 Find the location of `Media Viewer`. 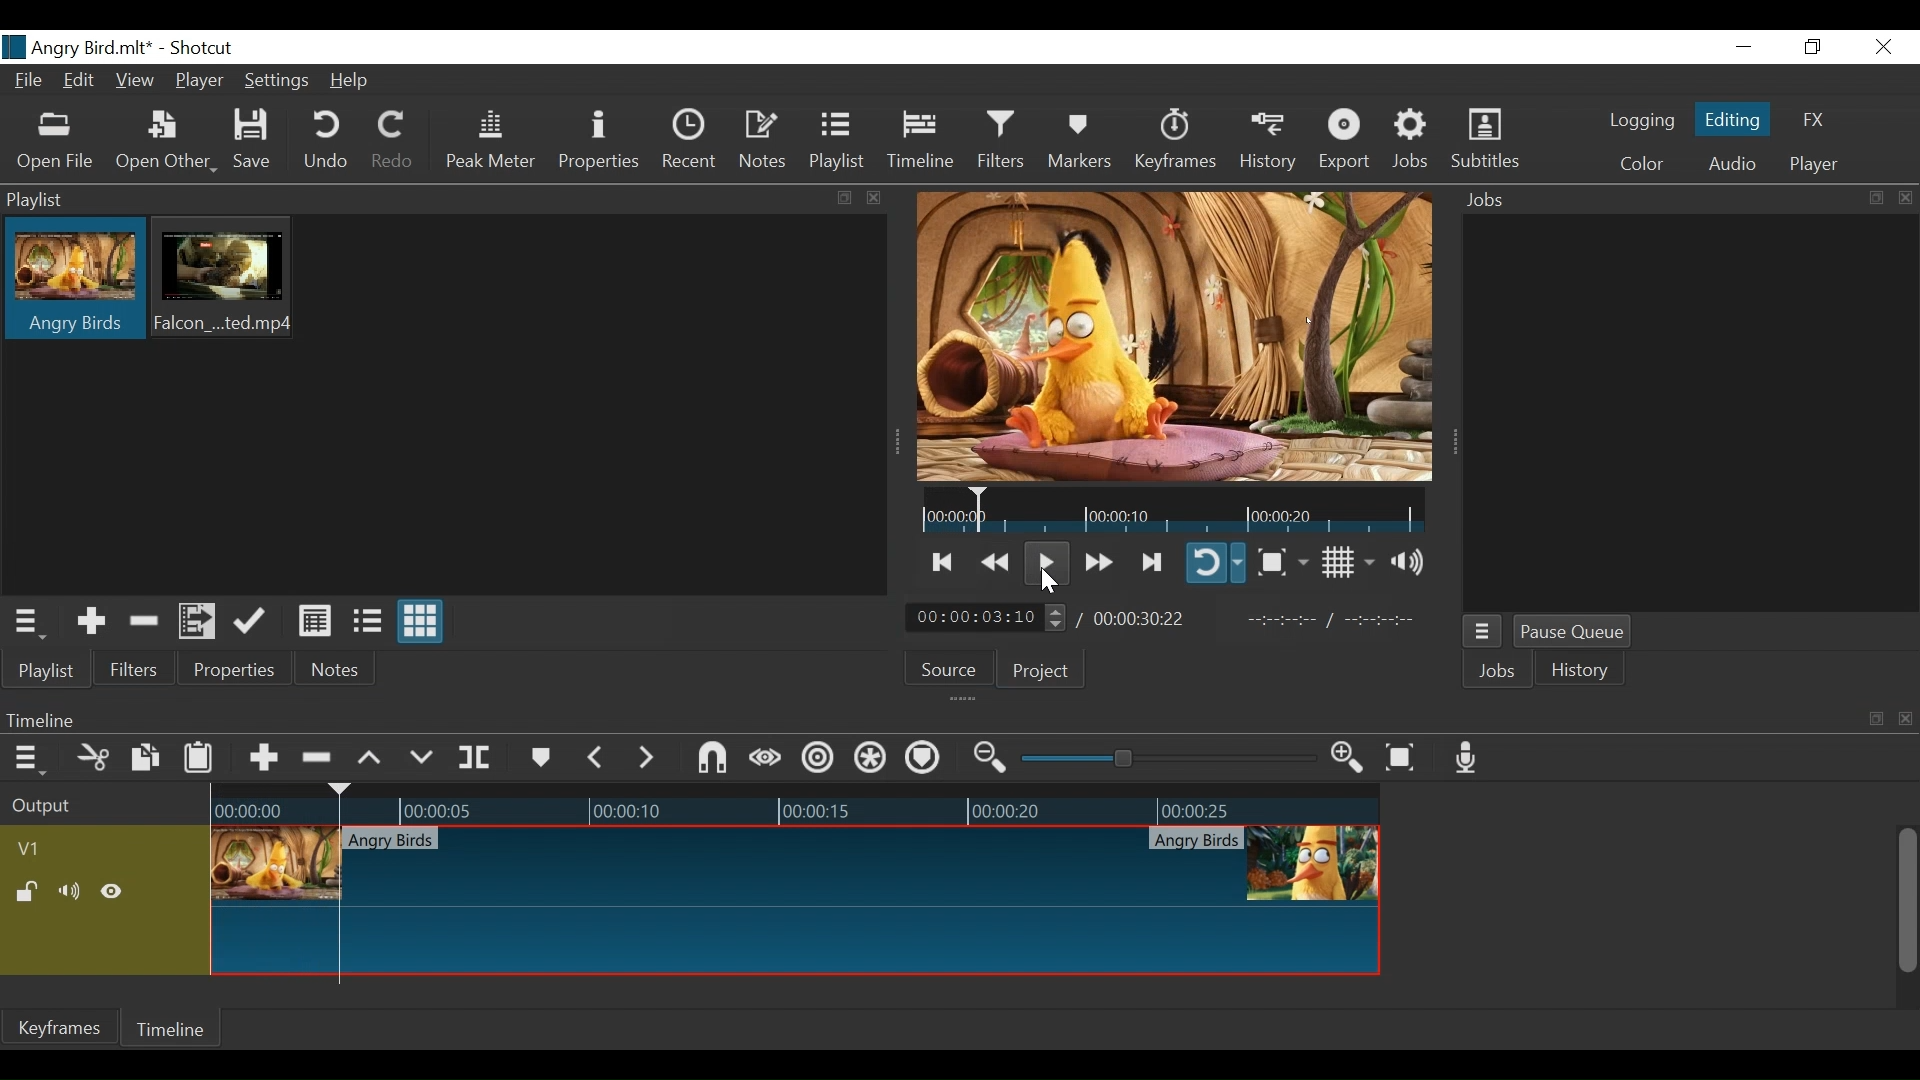

Media Viewer is located at coordinates (1177, 337).